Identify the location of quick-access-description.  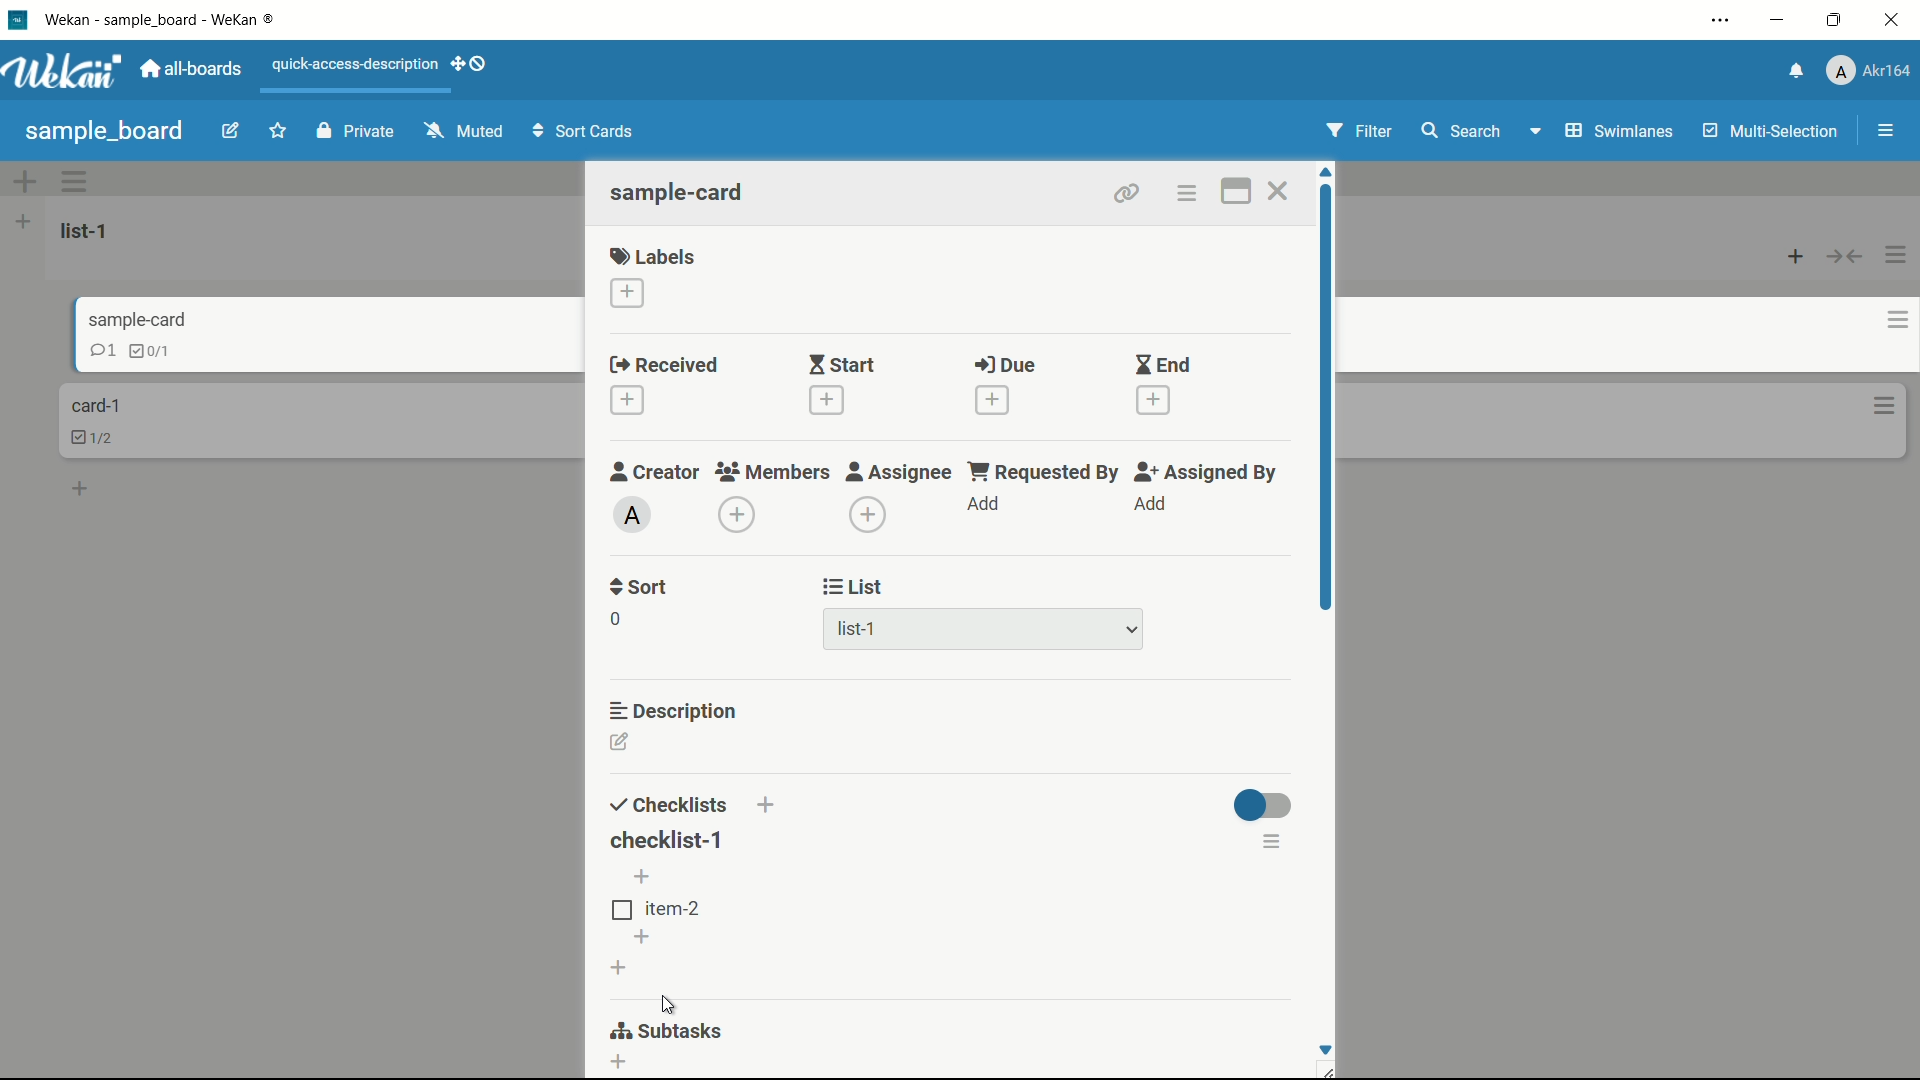
(355, 65).